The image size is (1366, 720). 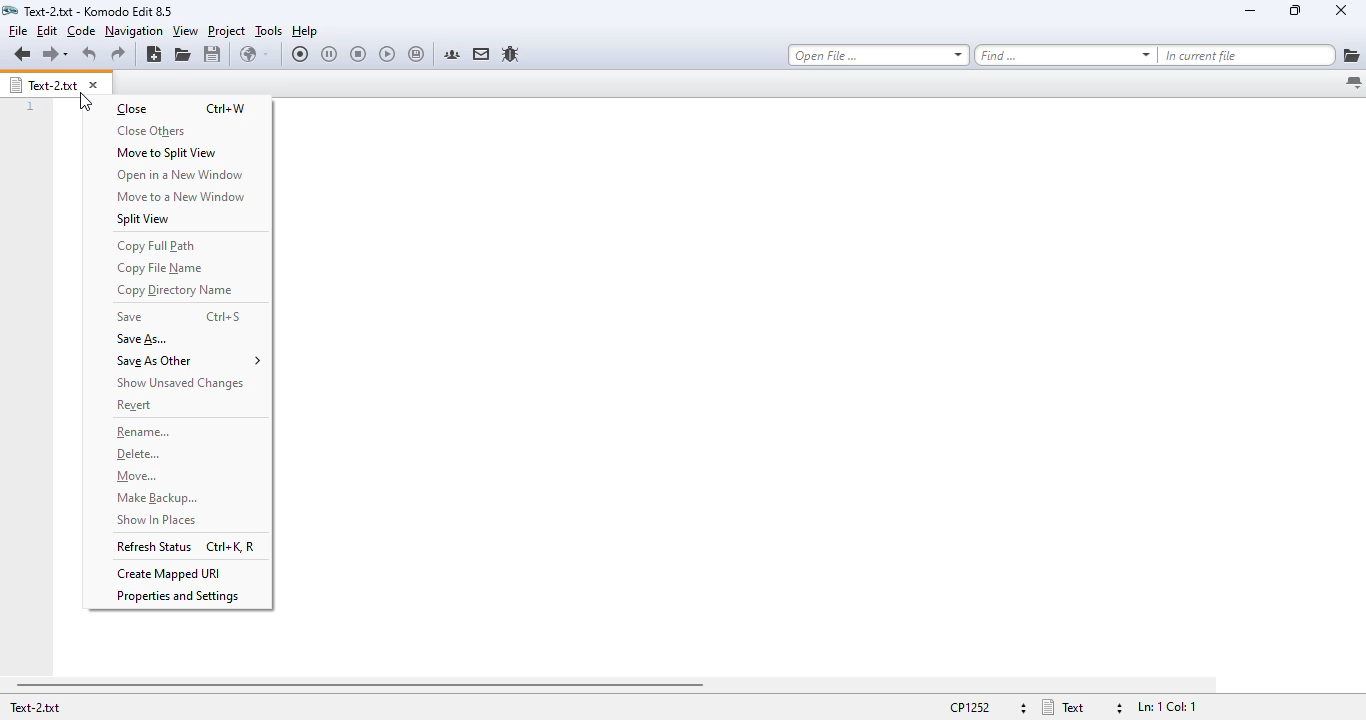 What do you see at coordinates (416, 54) in the screenshot?
I see `save last macro to toolbox` at bounding box center [416, 54].